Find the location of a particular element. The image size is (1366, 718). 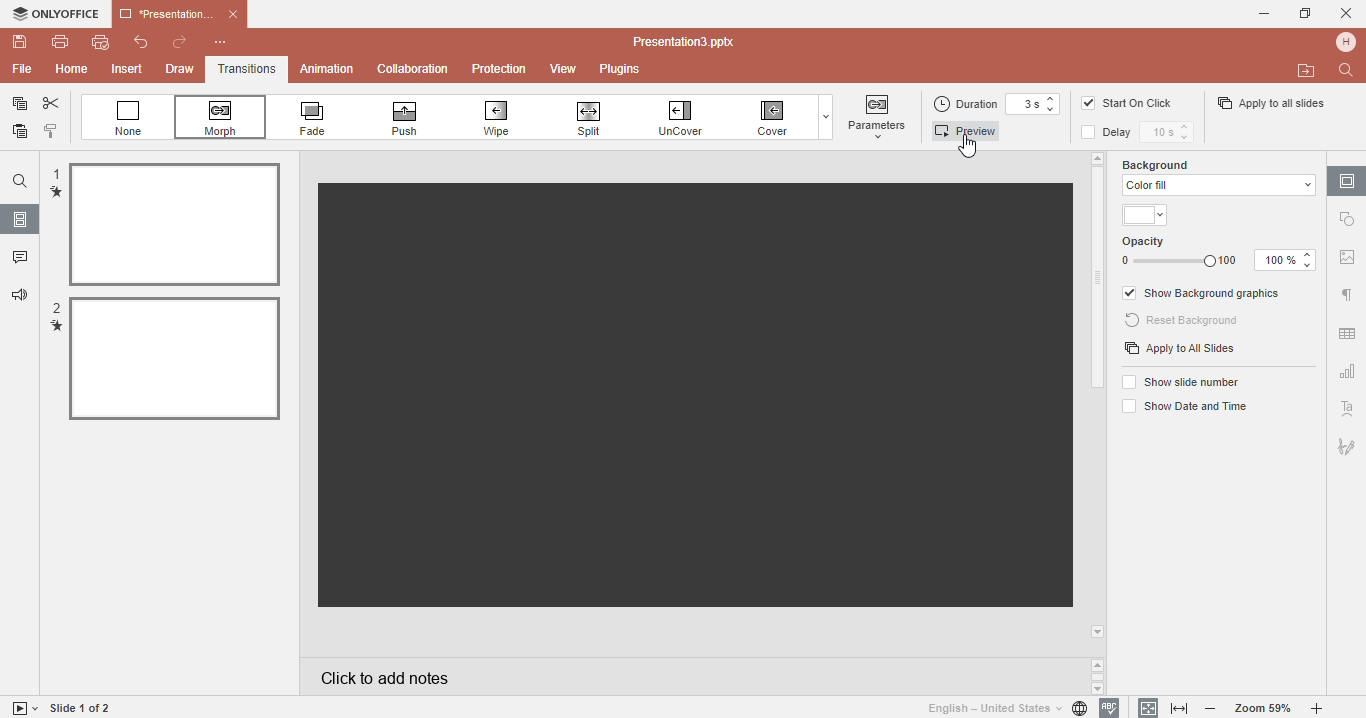

minimize is located at coordinates (1267, 14).